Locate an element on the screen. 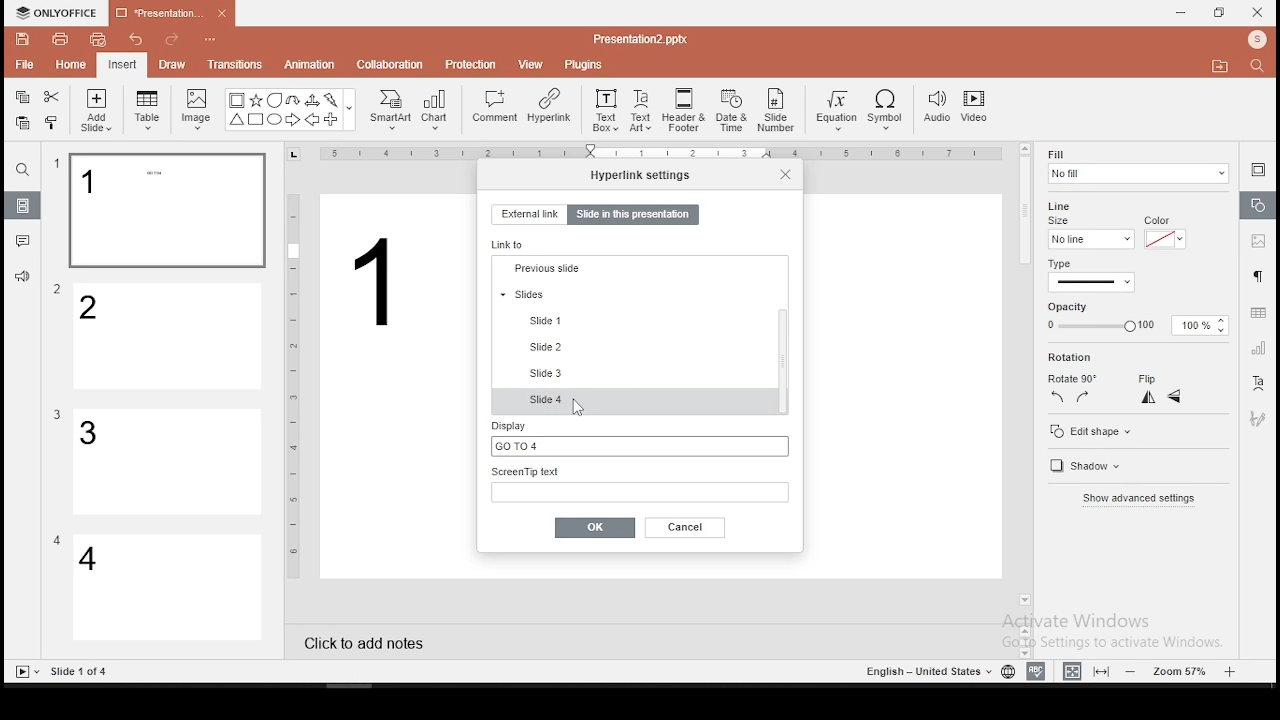 The height and width of the screenshot is (720, 1280). transitions is located at coordinates (234, 64).